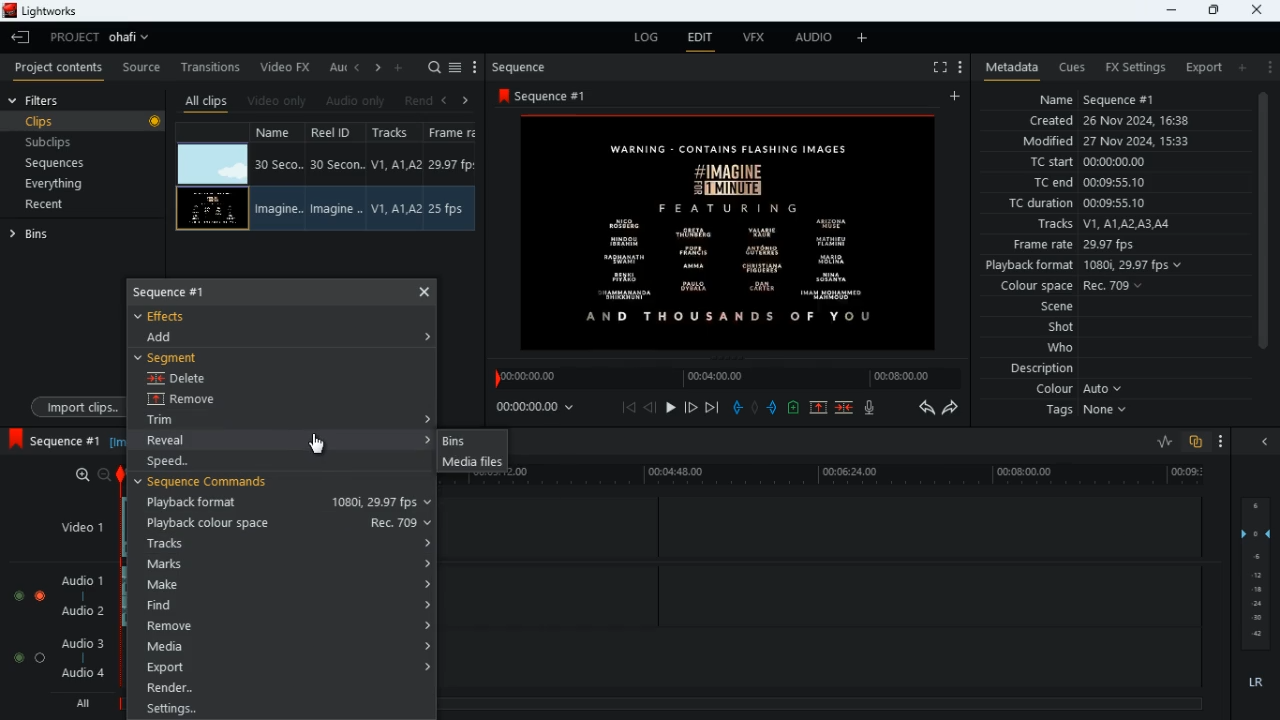  Describe the element at coordinates (85, 123) in the screenshot. I see `clips` at that location.